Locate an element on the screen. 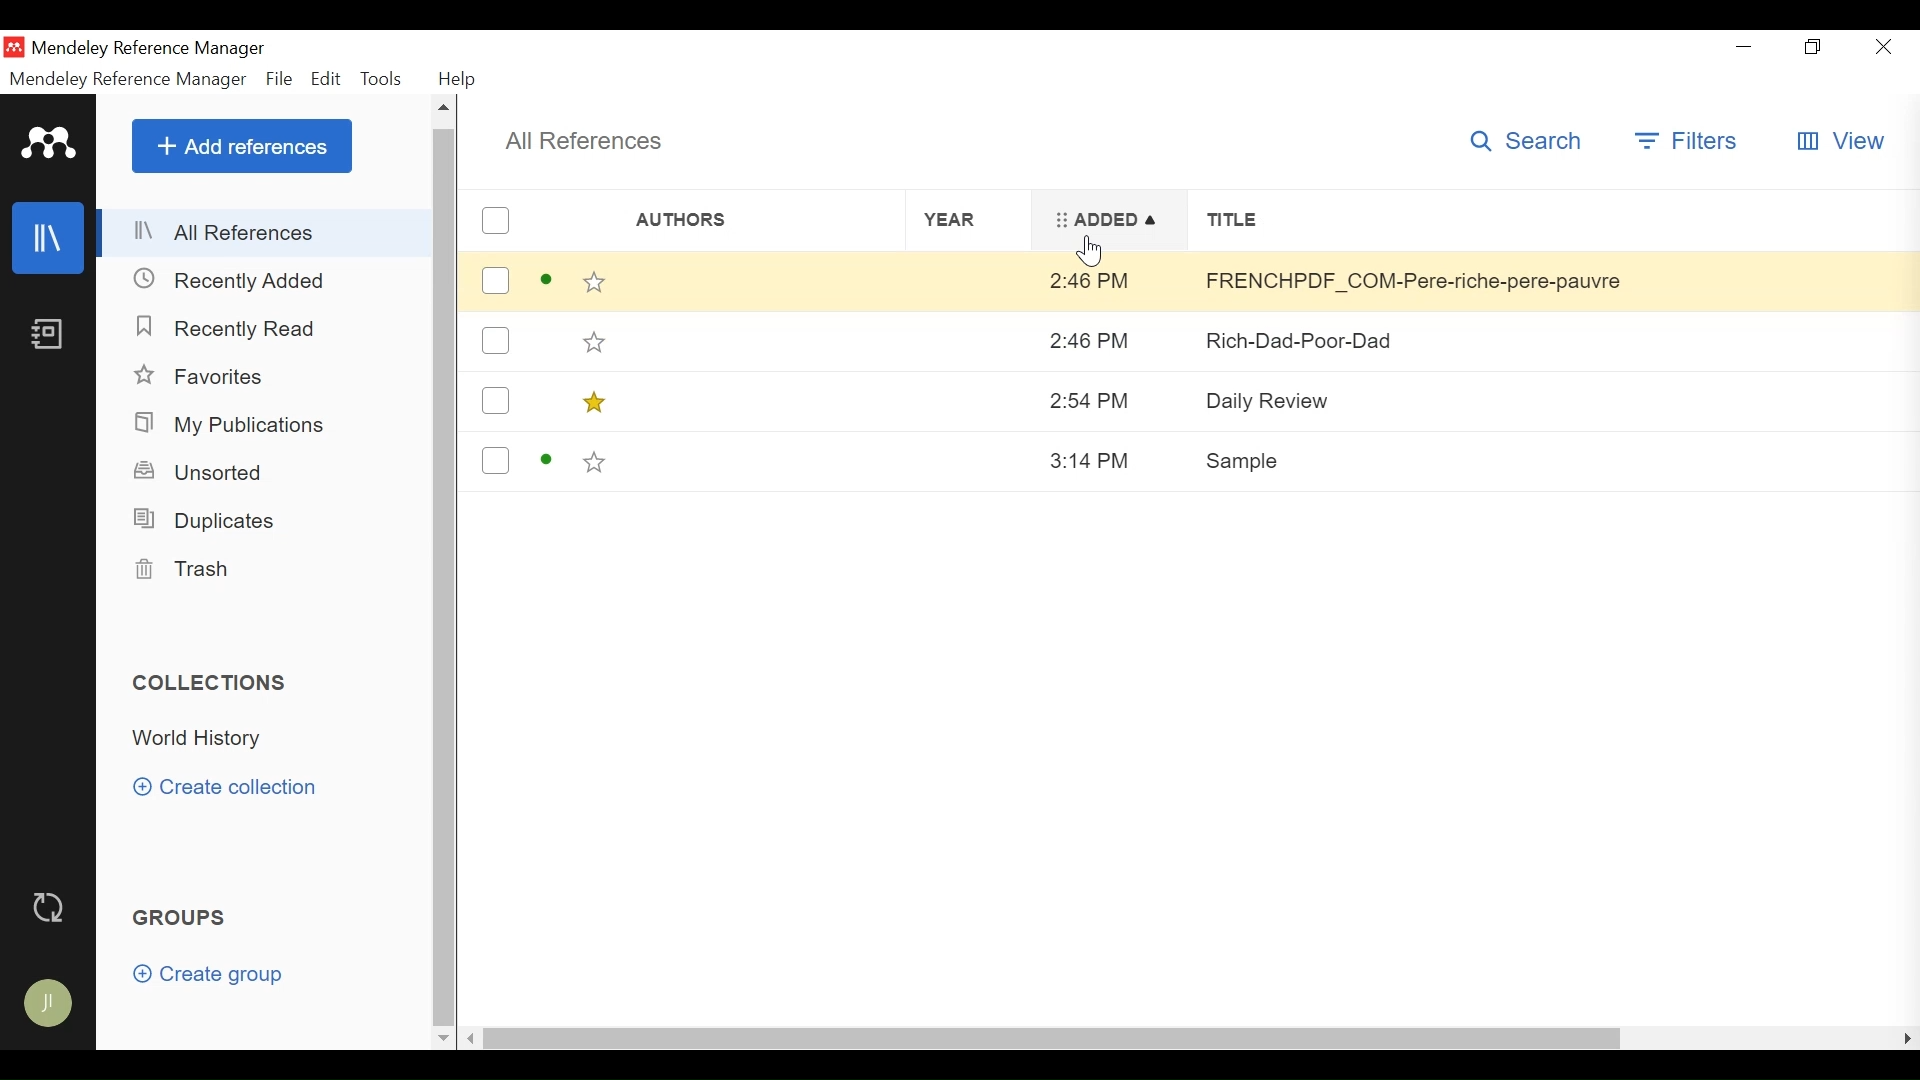 This screenshot has height=1080, width=1920. Collections is located at coordinates (211, 682).